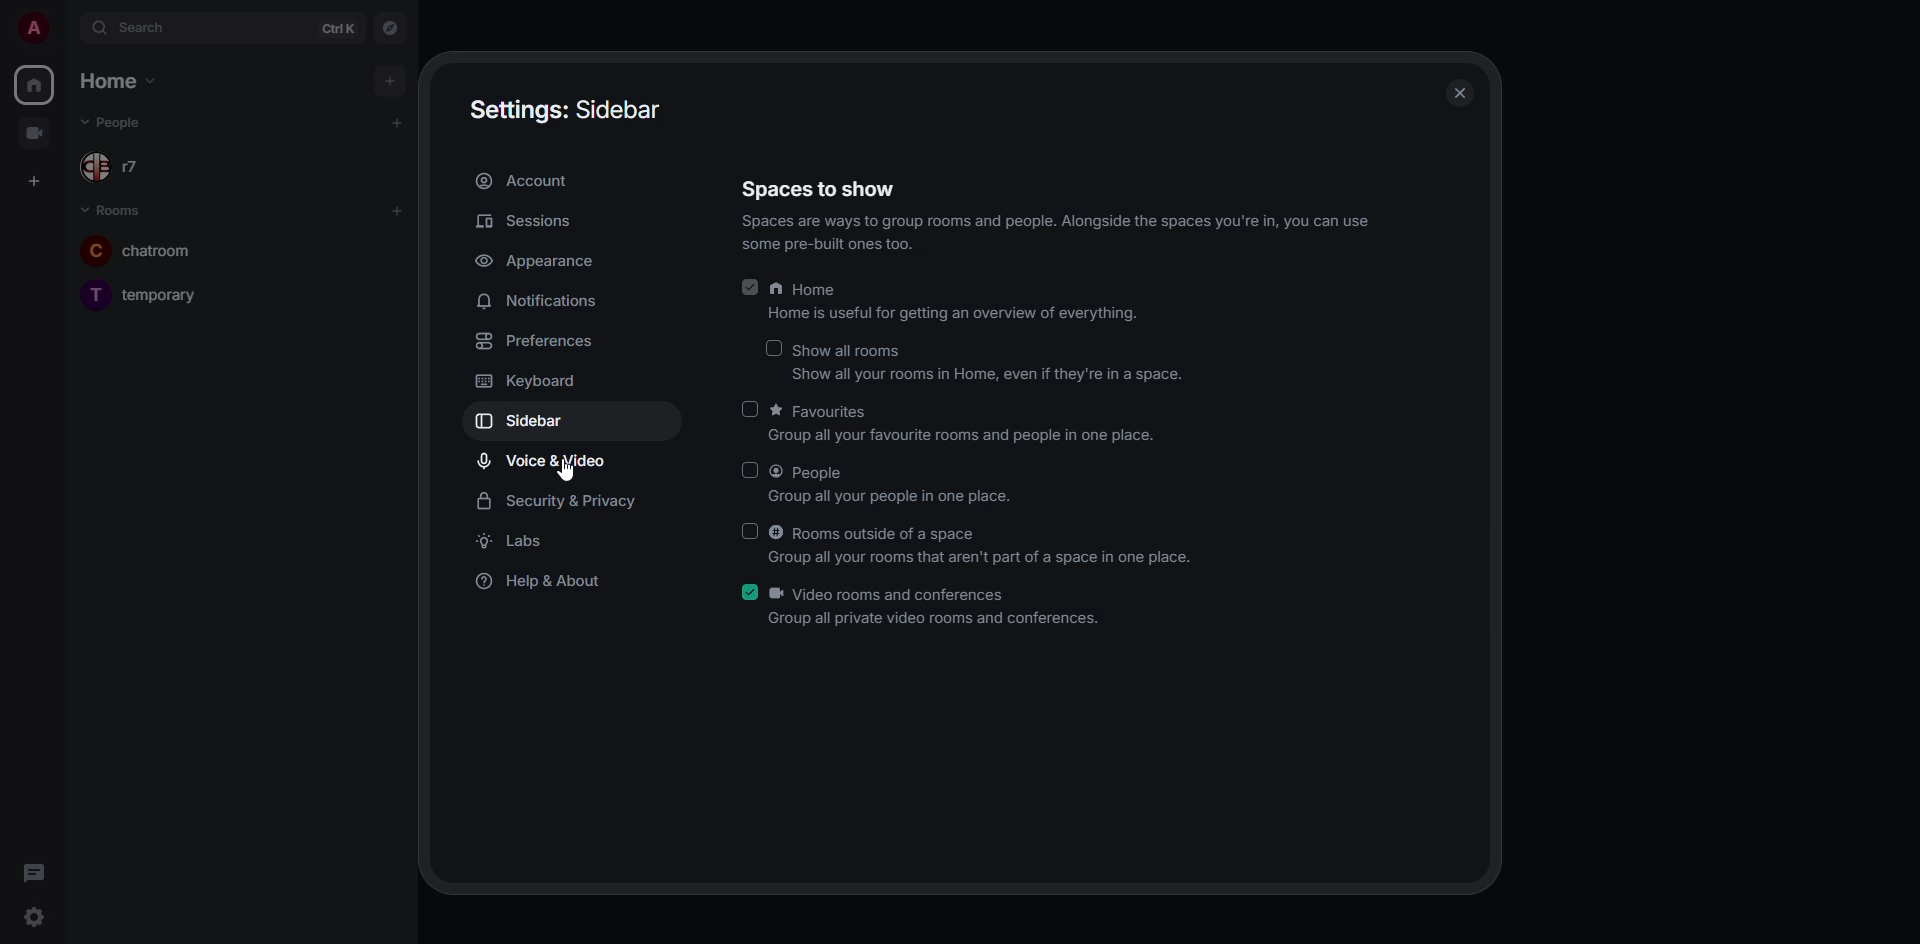 Image resolution: width=1920 pixels, height=944 pixels. What do you see at coordinates (748, 289) in the screenshot?
I see `enabled` at bounding box center [748, 289].